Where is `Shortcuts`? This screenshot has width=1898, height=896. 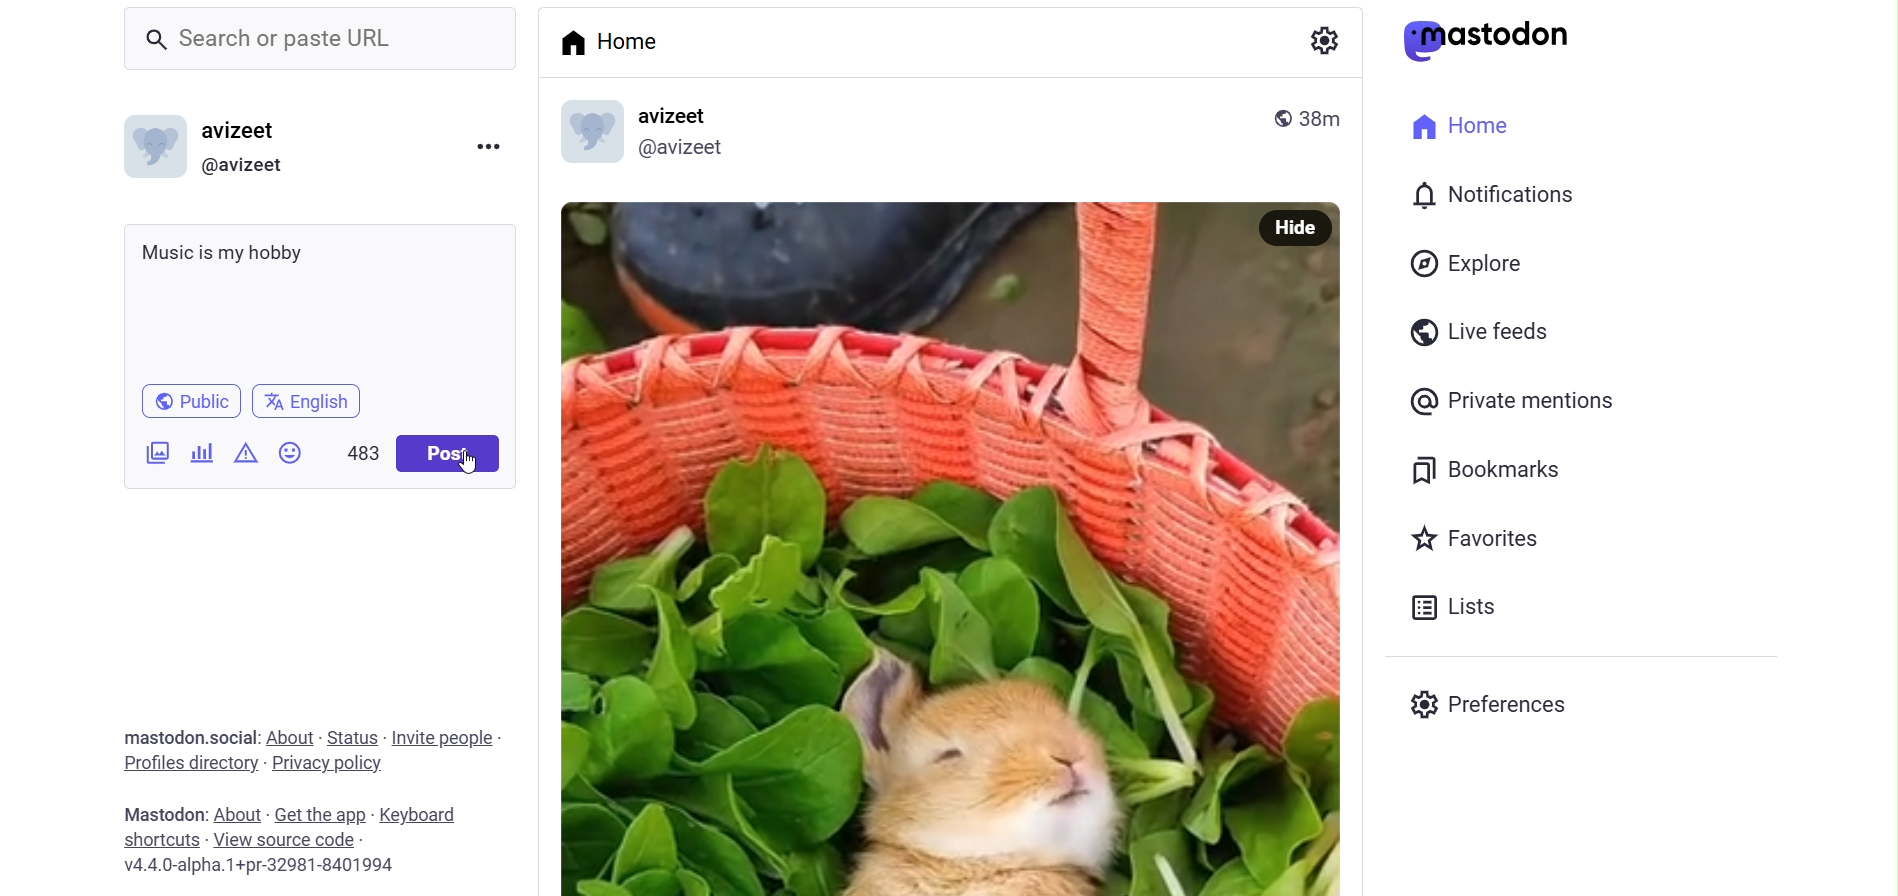
Shortcuts is located at coordinates (160, 838).